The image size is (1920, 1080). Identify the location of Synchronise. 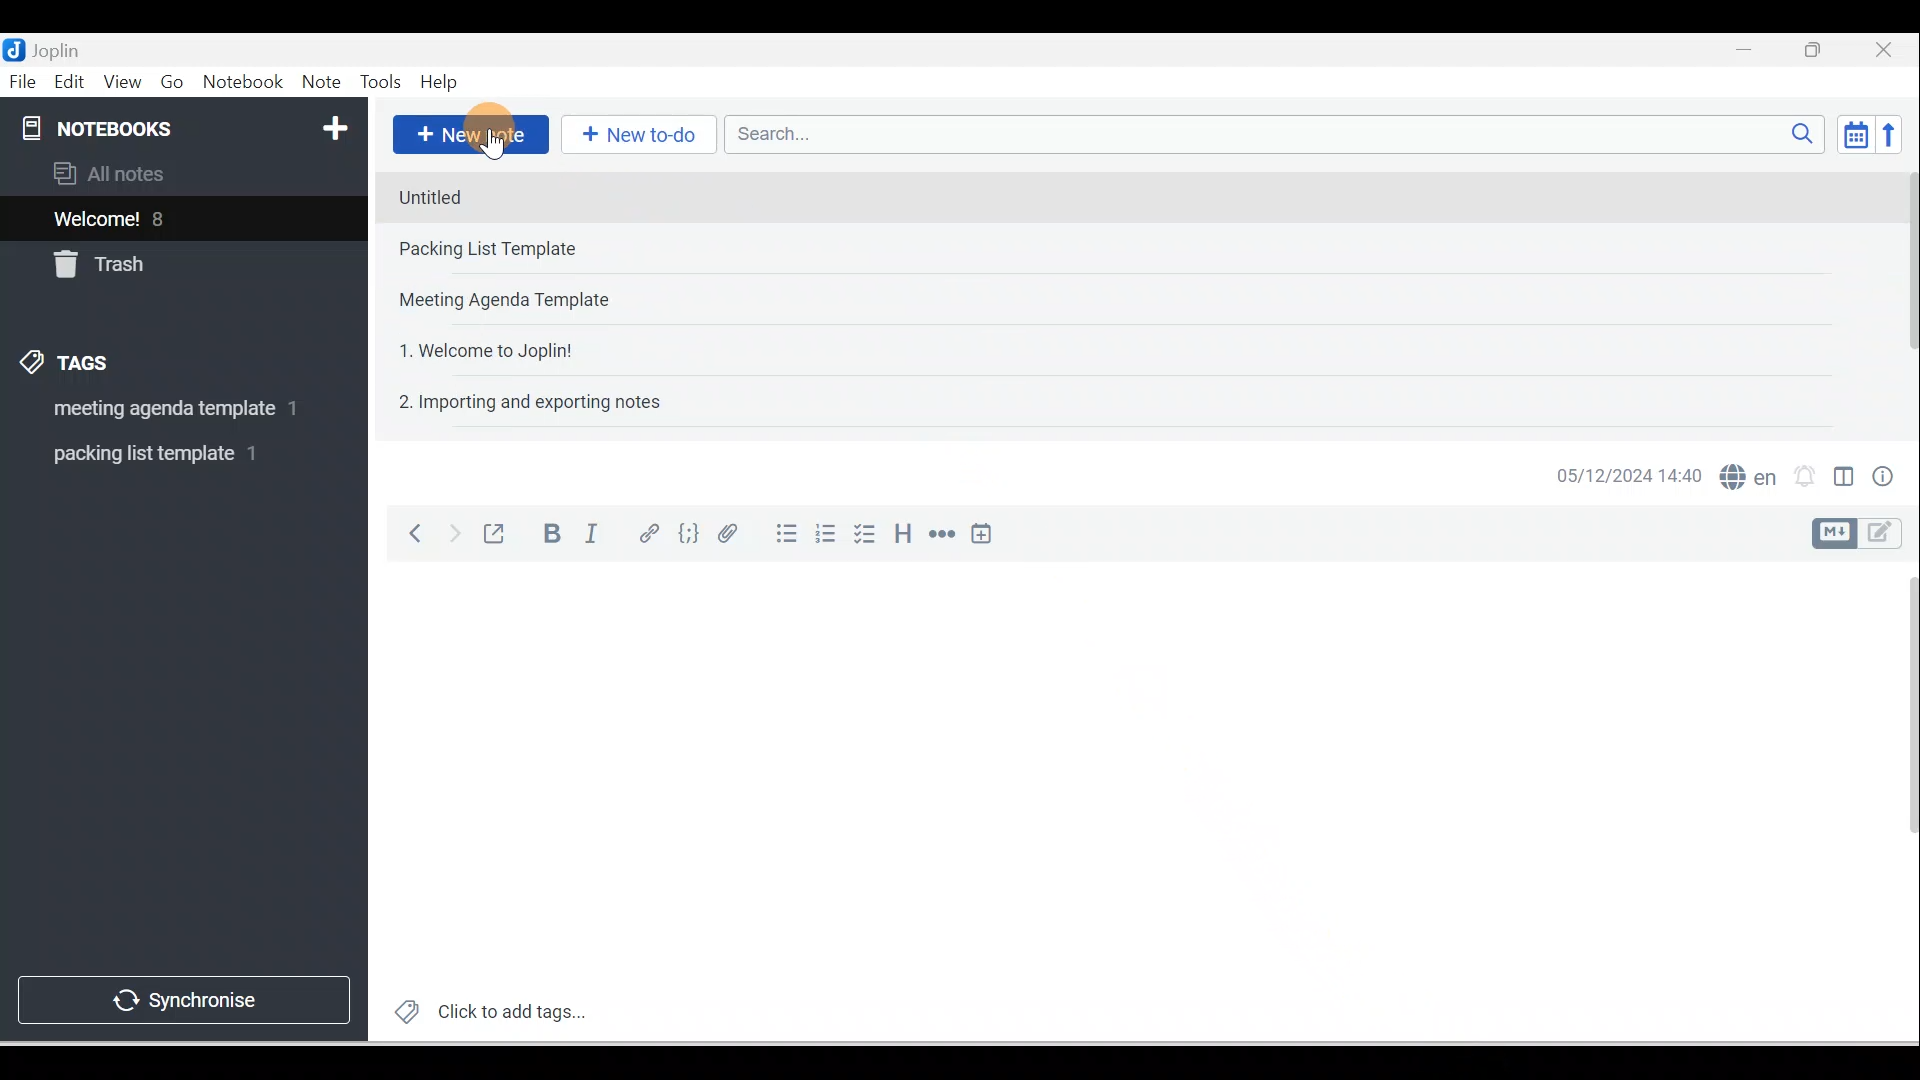
(182, 996).